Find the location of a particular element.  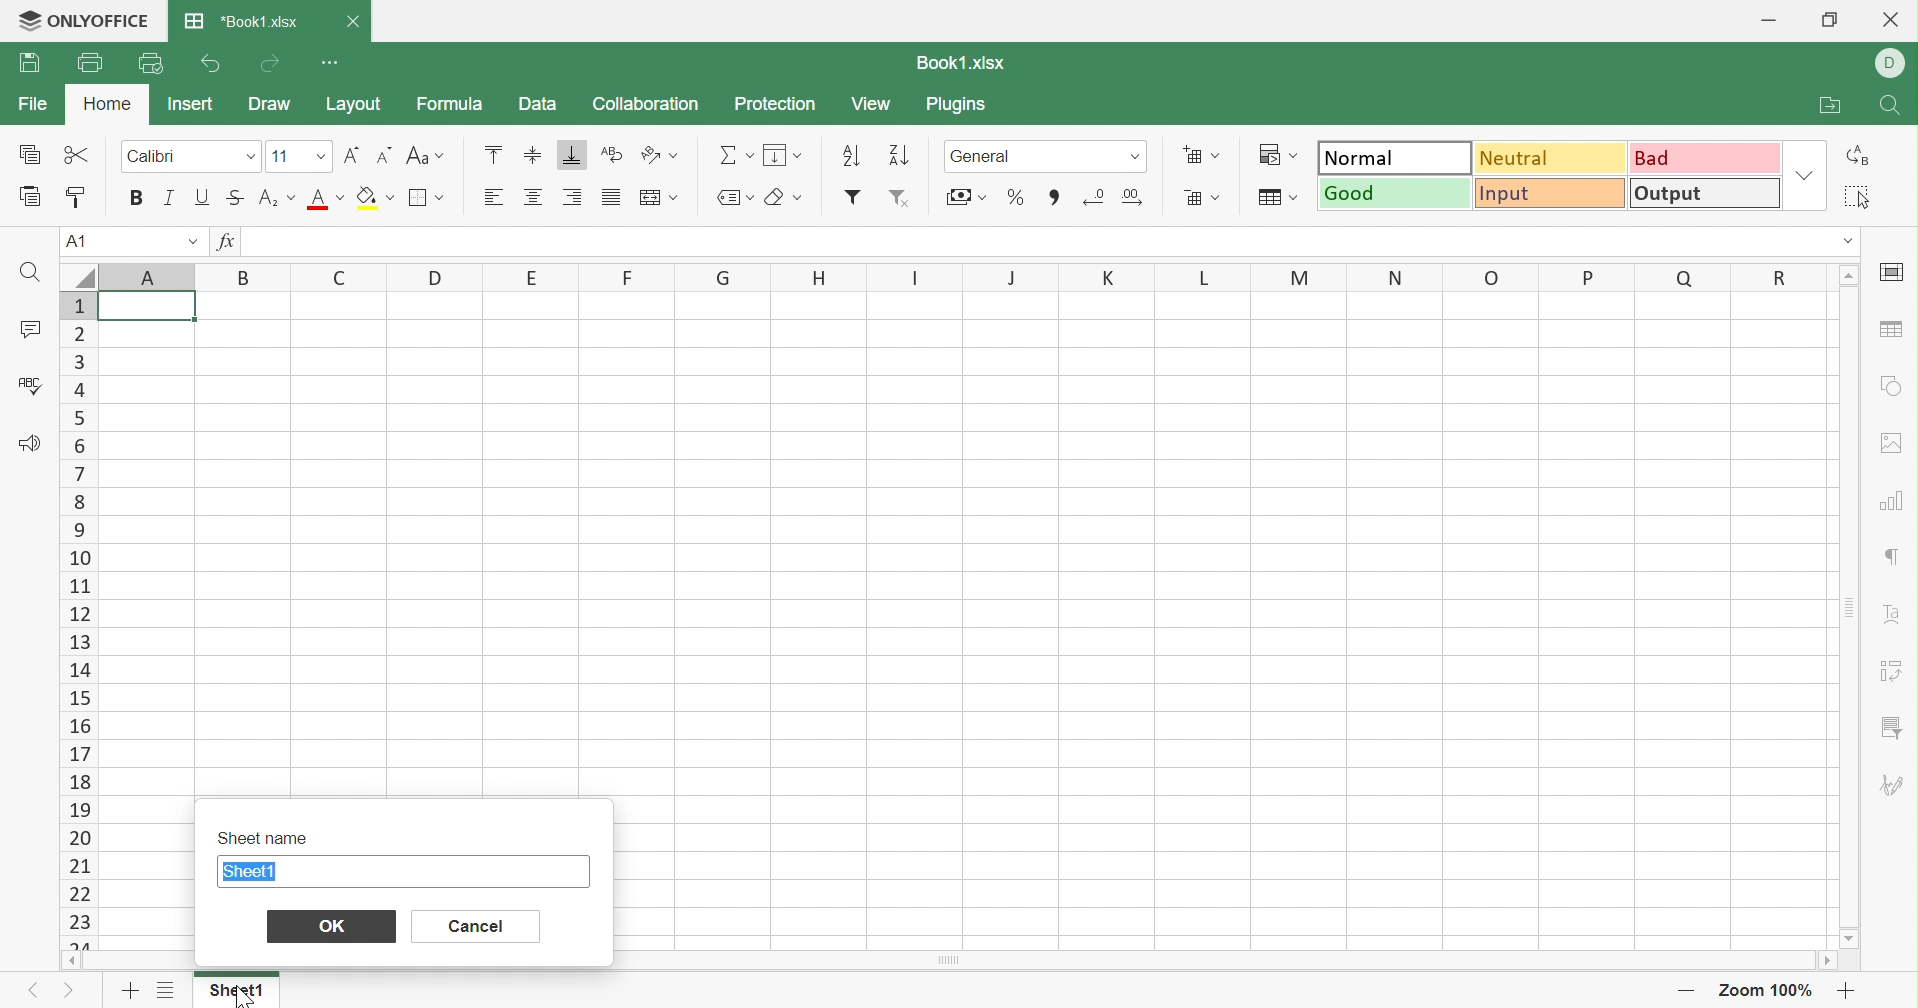

Layout is located at coordinates (351, 105).